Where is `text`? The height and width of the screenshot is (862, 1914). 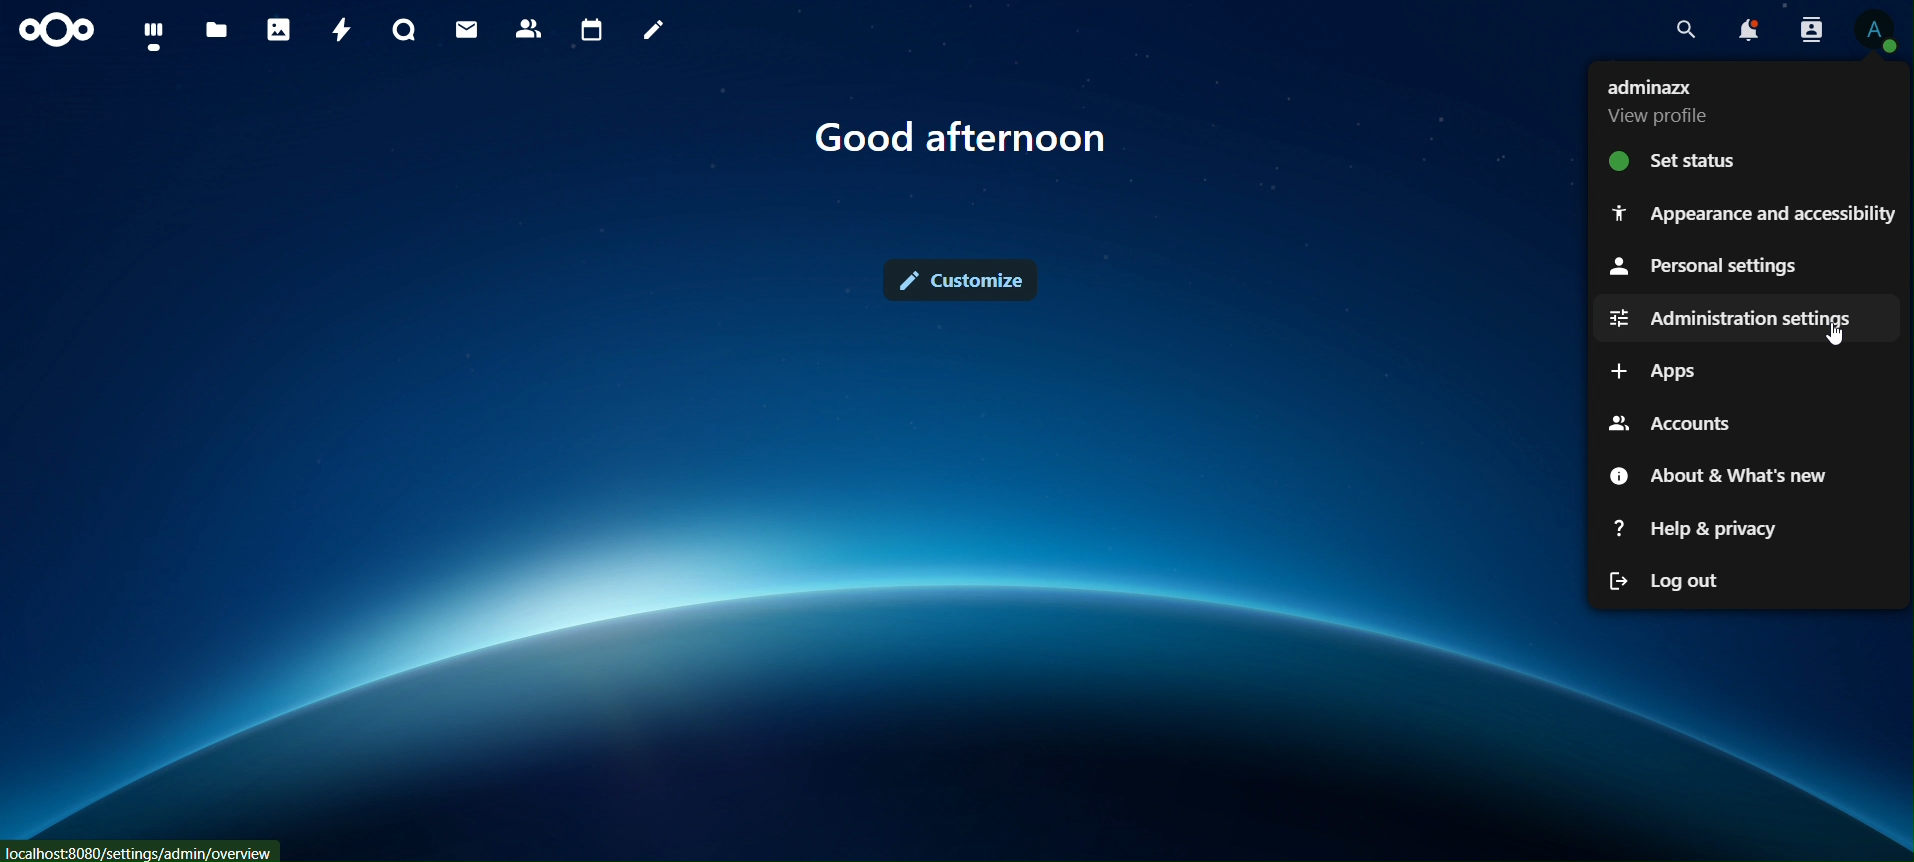 text is located at coordinates (965, 140).